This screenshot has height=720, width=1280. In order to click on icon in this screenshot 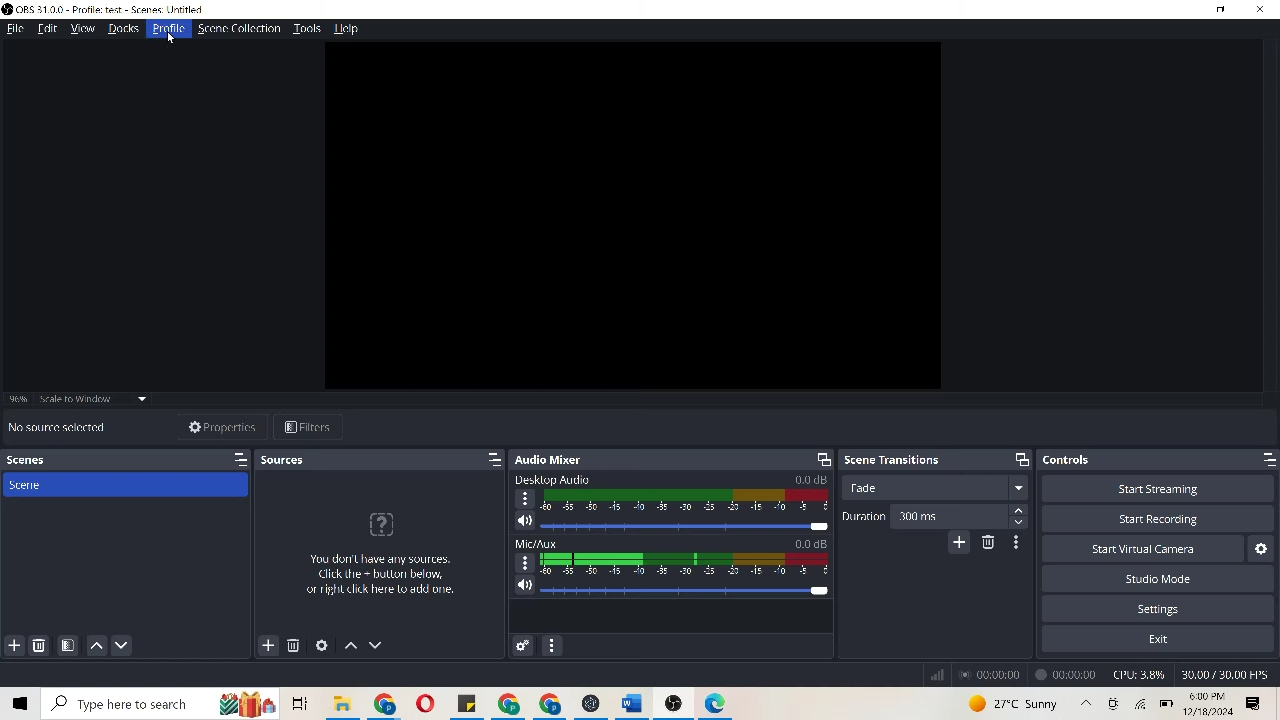, I will do `click(678, 703)`.